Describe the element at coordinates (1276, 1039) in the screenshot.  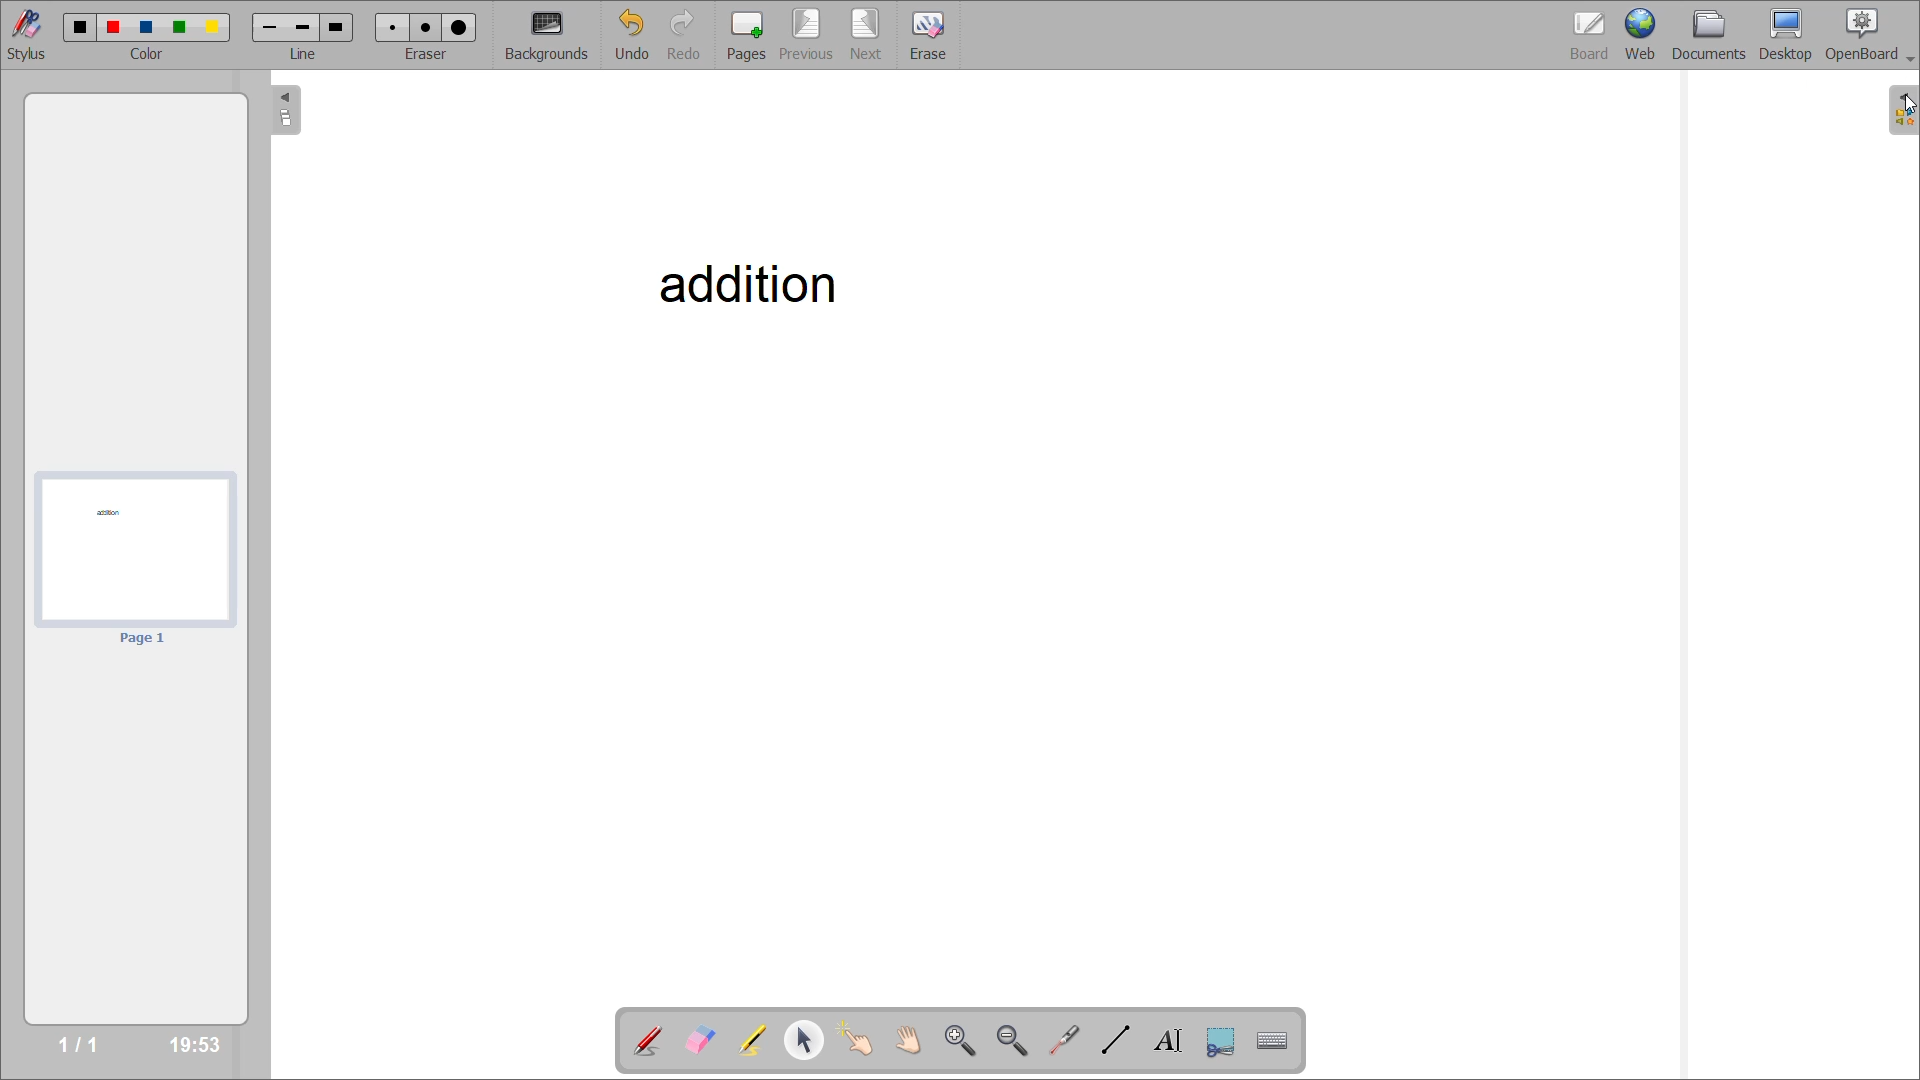
I see `display virtual keyboard` at that location.